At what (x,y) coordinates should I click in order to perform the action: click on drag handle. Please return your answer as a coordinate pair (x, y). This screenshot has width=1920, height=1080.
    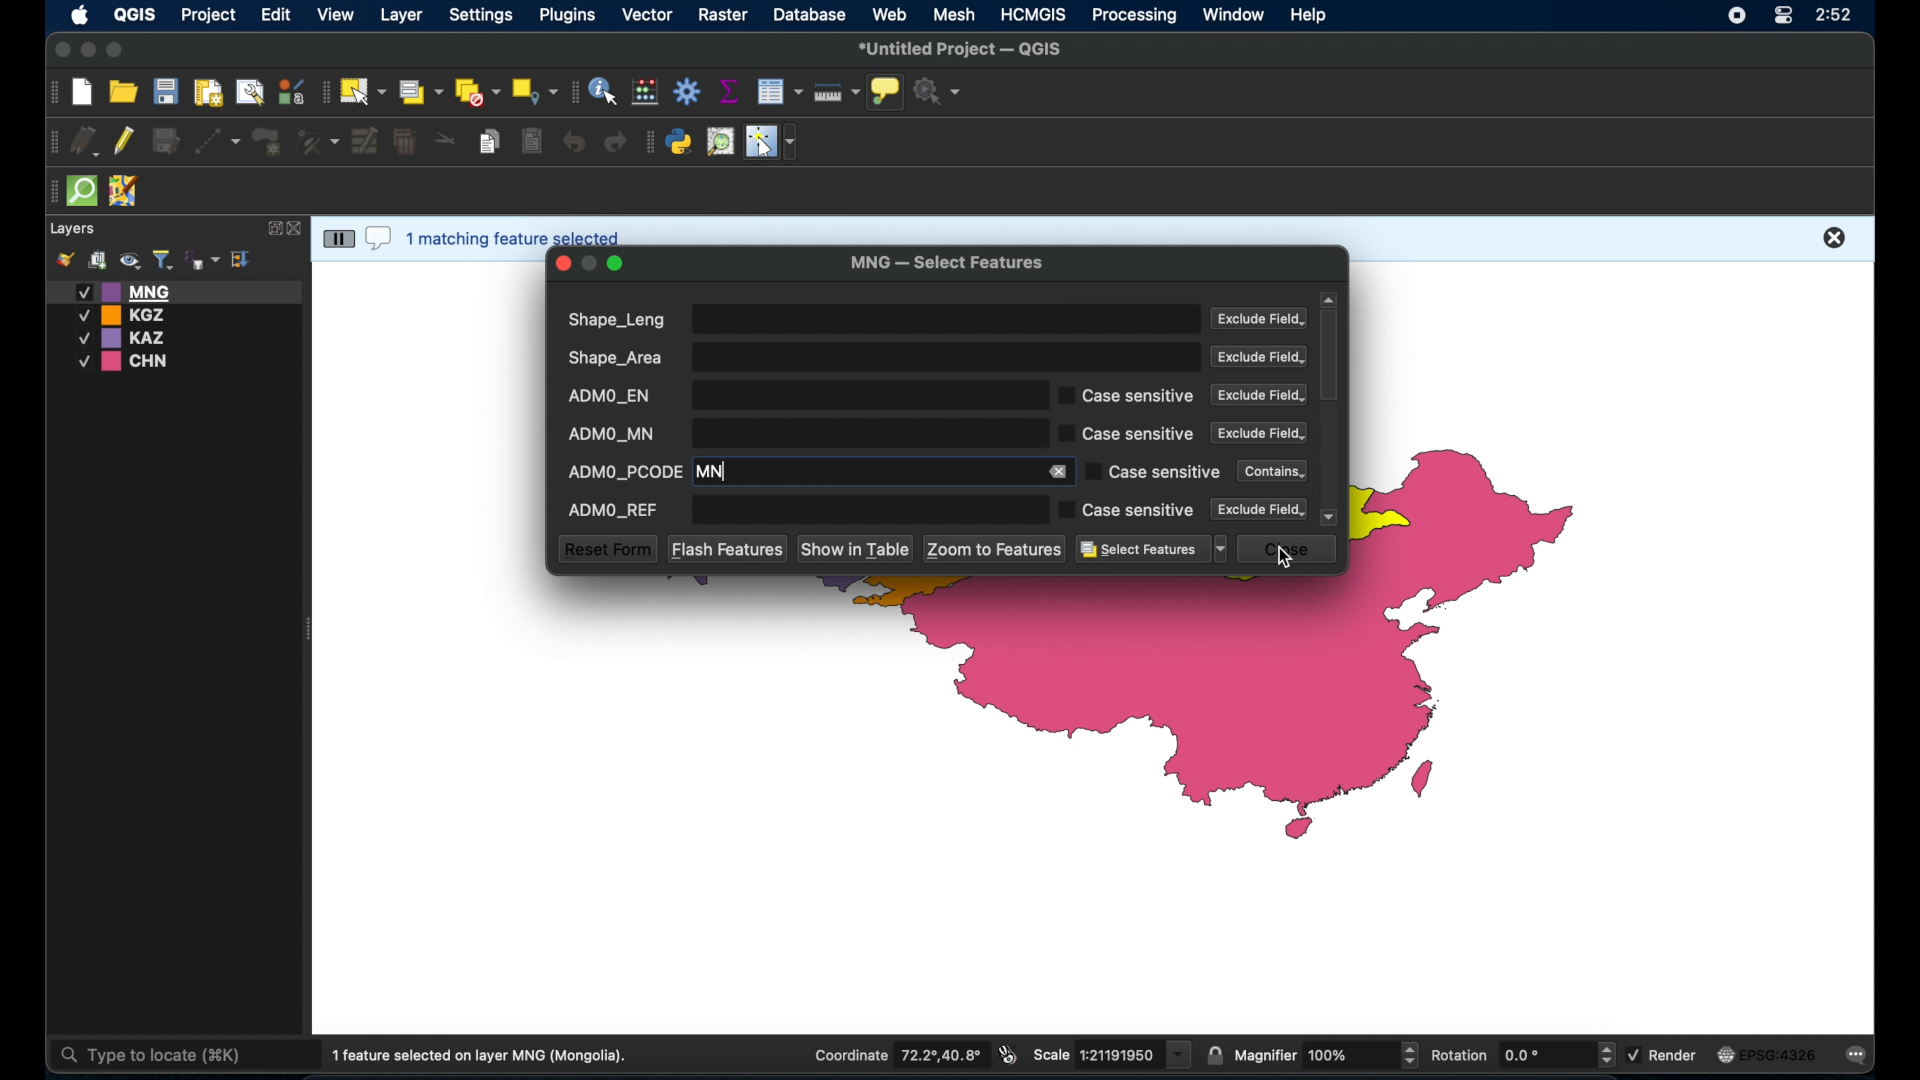
    Looking at the image, I should click on (51, 140).